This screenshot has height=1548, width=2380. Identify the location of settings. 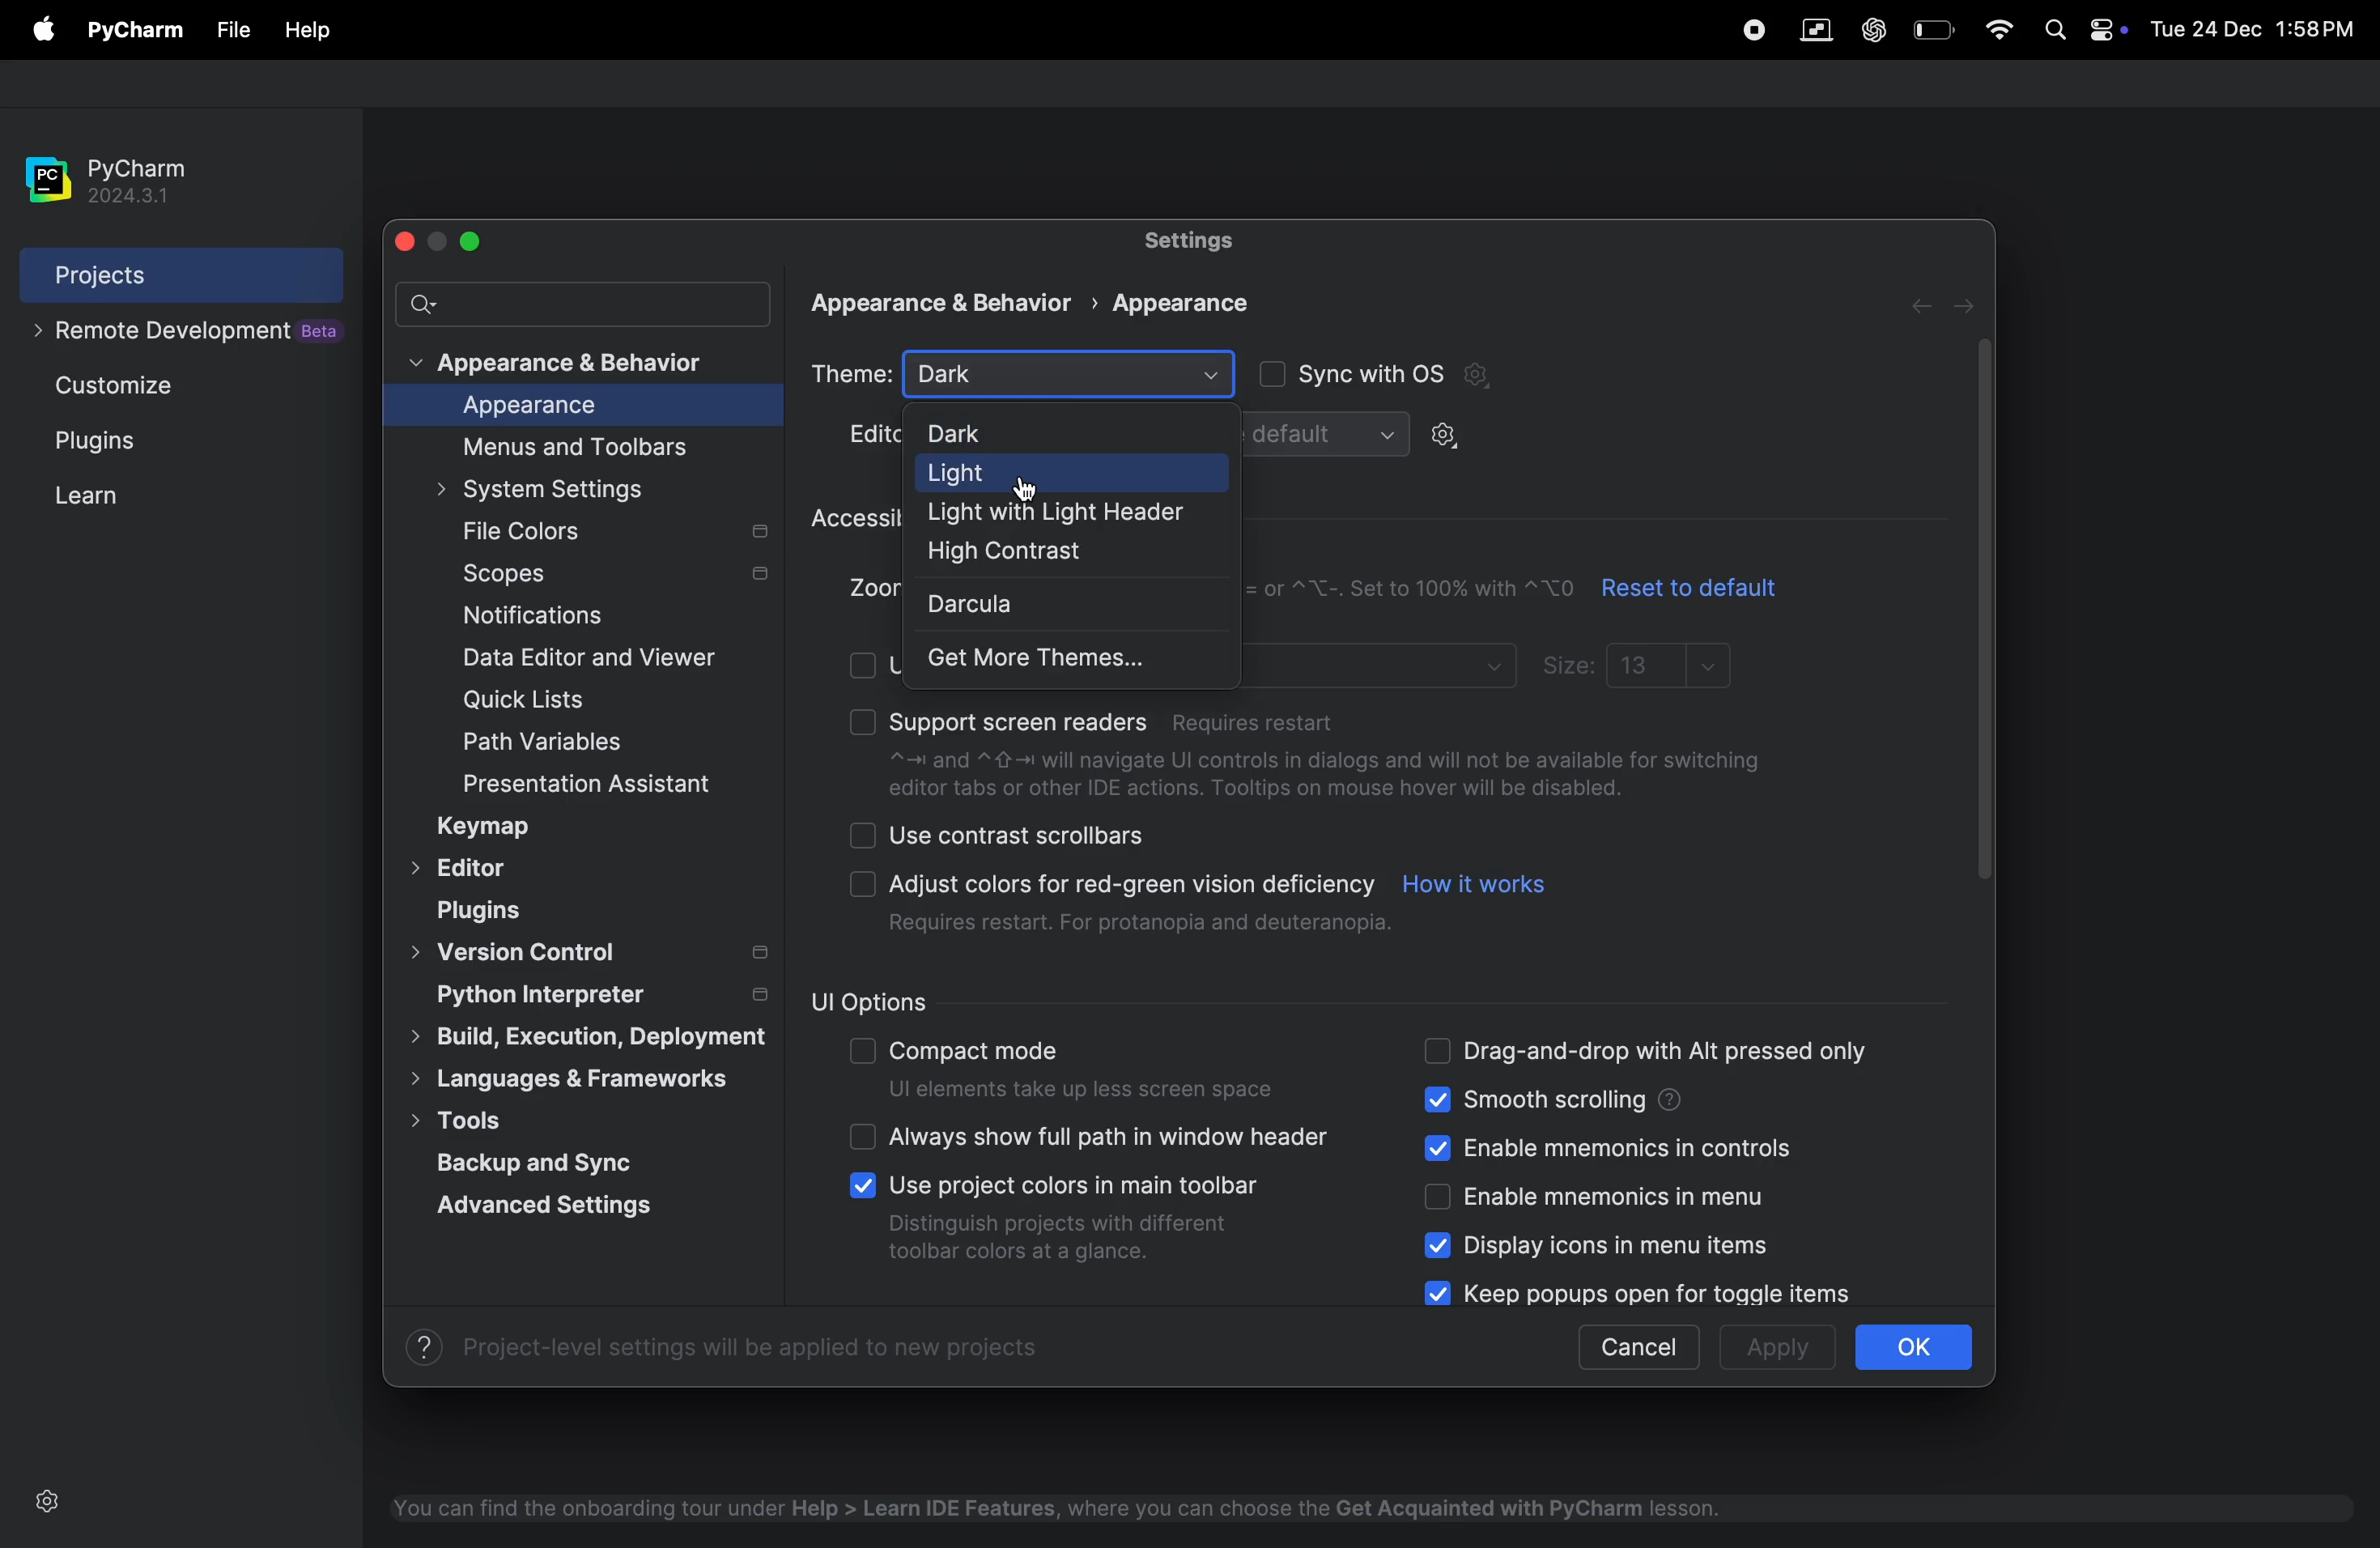
(1217, 241).